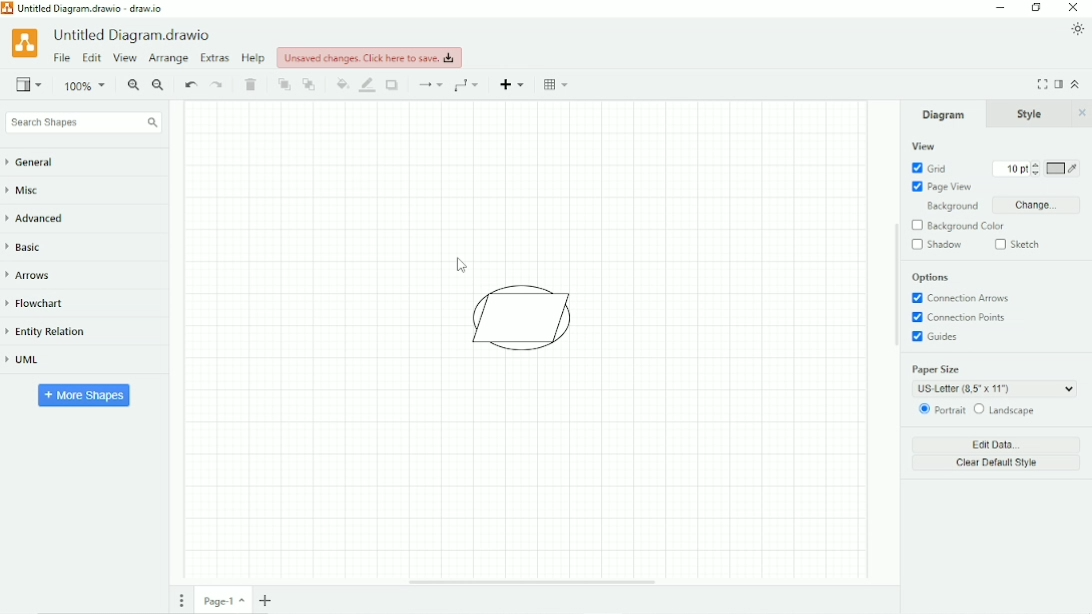 The height and width of the screenshot is (614, 1092). I want to click on Pages, so click(182, 600).